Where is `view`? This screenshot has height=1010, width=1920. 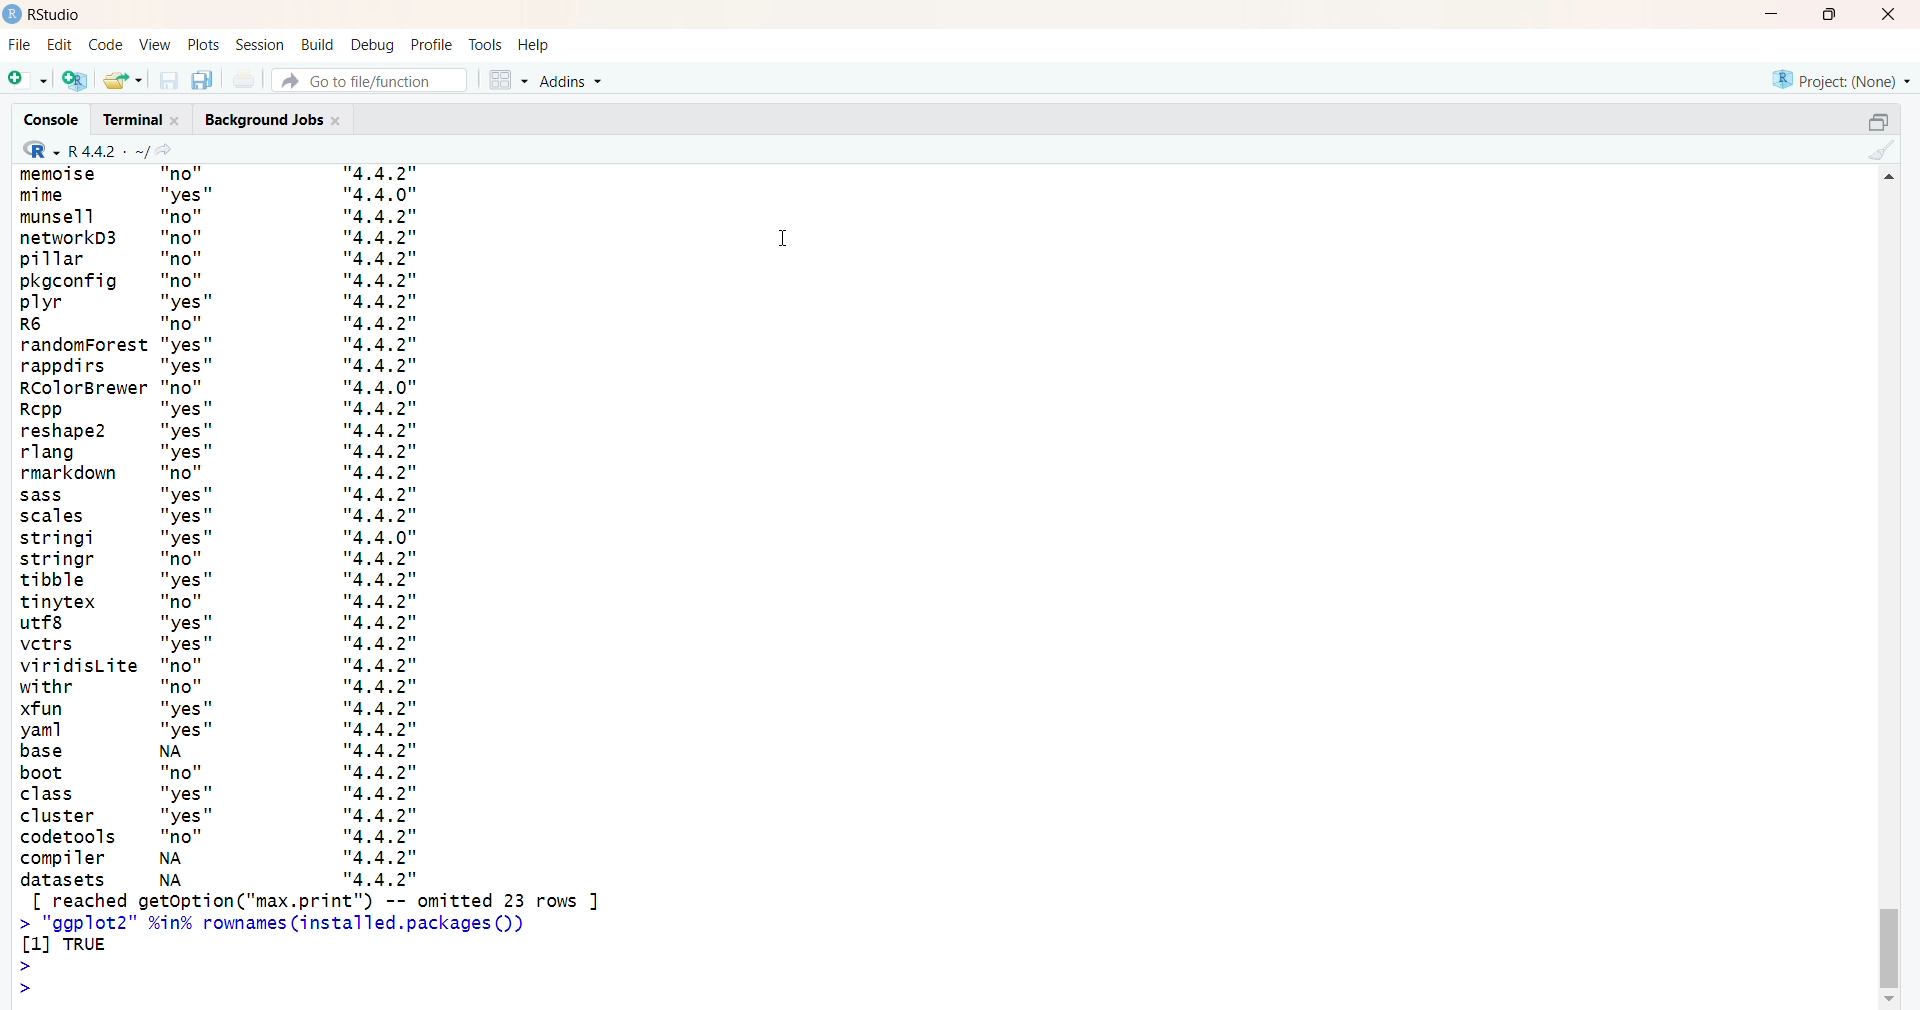 view is located at coordinates (154, 43).